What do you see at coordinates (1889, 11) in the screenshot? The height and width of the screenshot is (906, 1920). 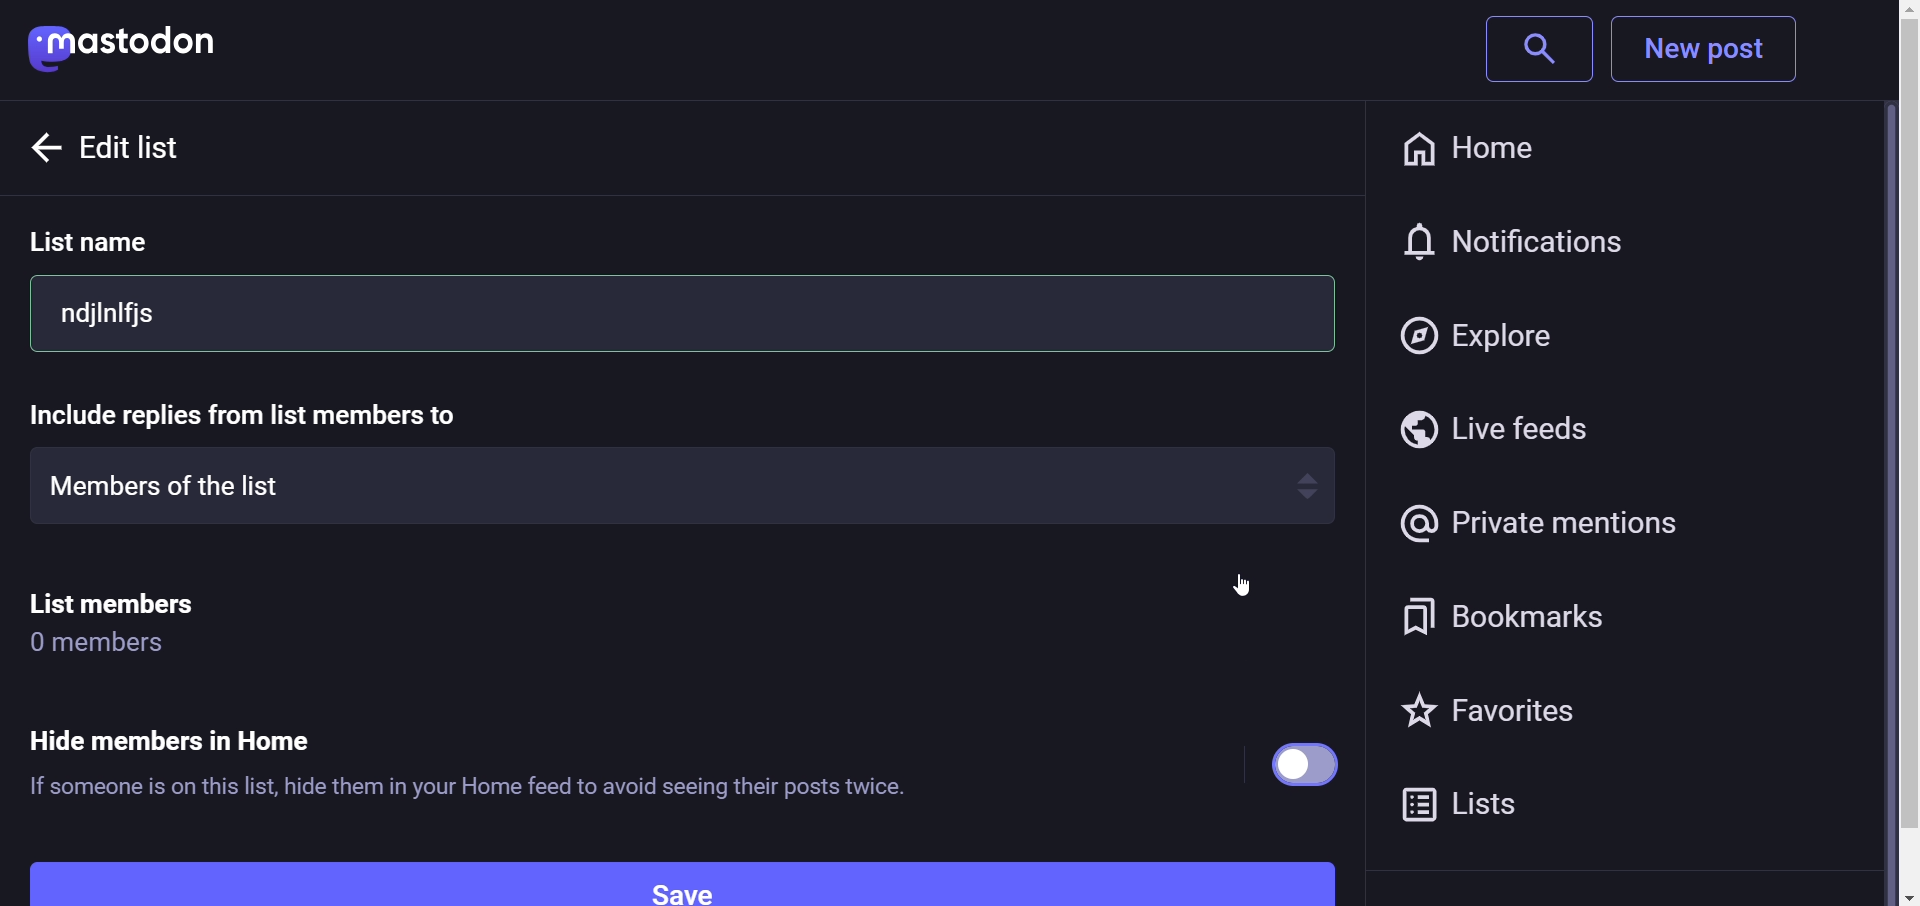 I see `scroll up` at bounding box center [1889, 11].